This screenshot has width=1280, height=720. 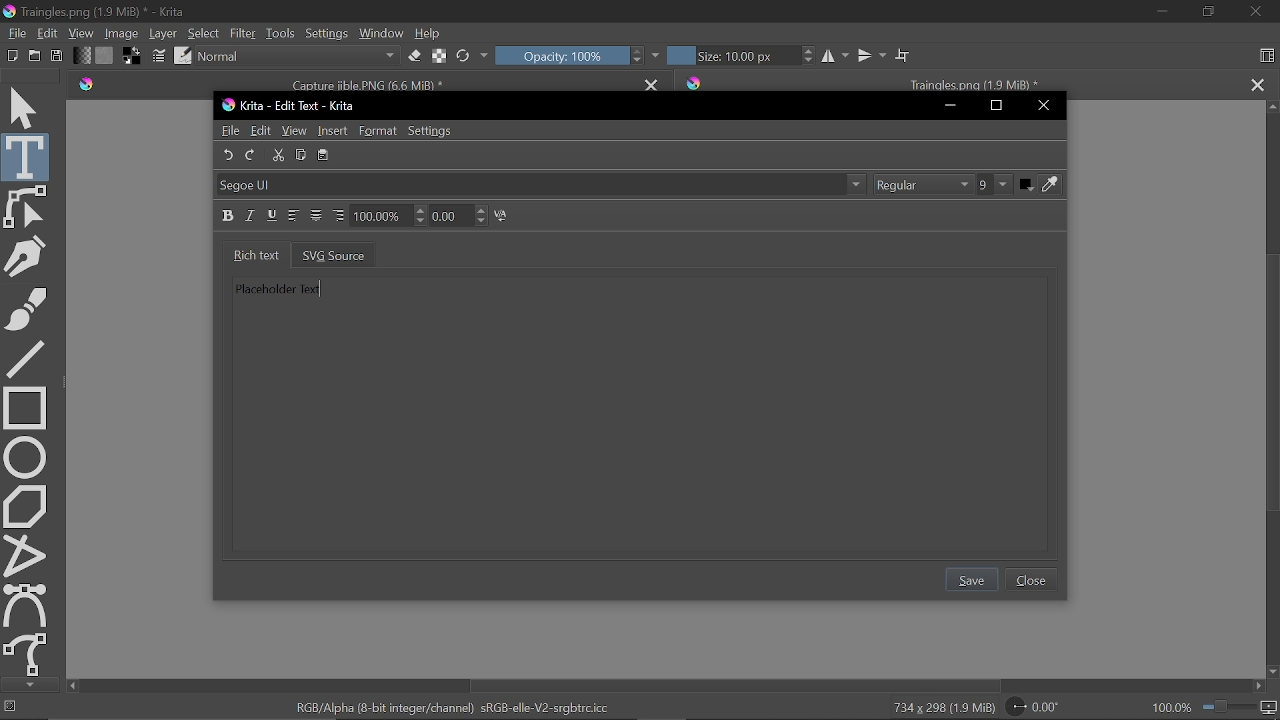 What do you see at coordinates (1210, 12) in the screenshot?
I see `Restore down` at bounding box center [1210, 12].